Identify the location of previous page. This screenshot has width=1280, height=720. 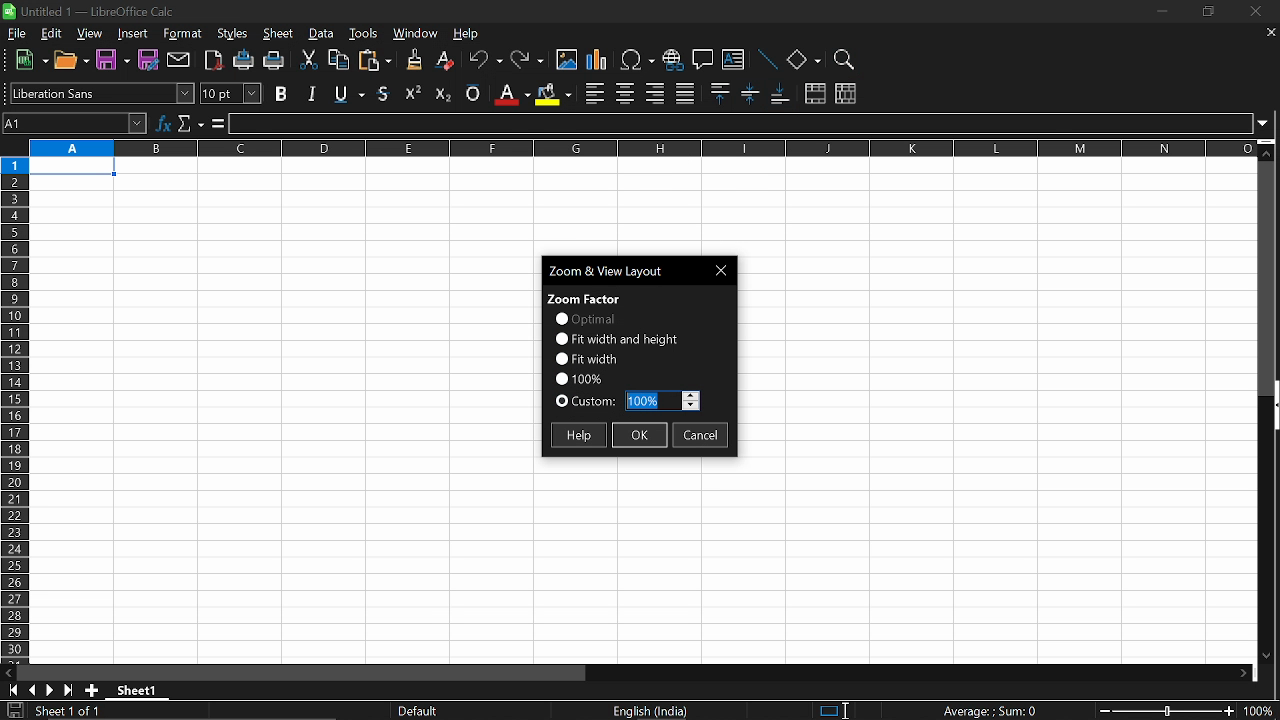
(32, 690).